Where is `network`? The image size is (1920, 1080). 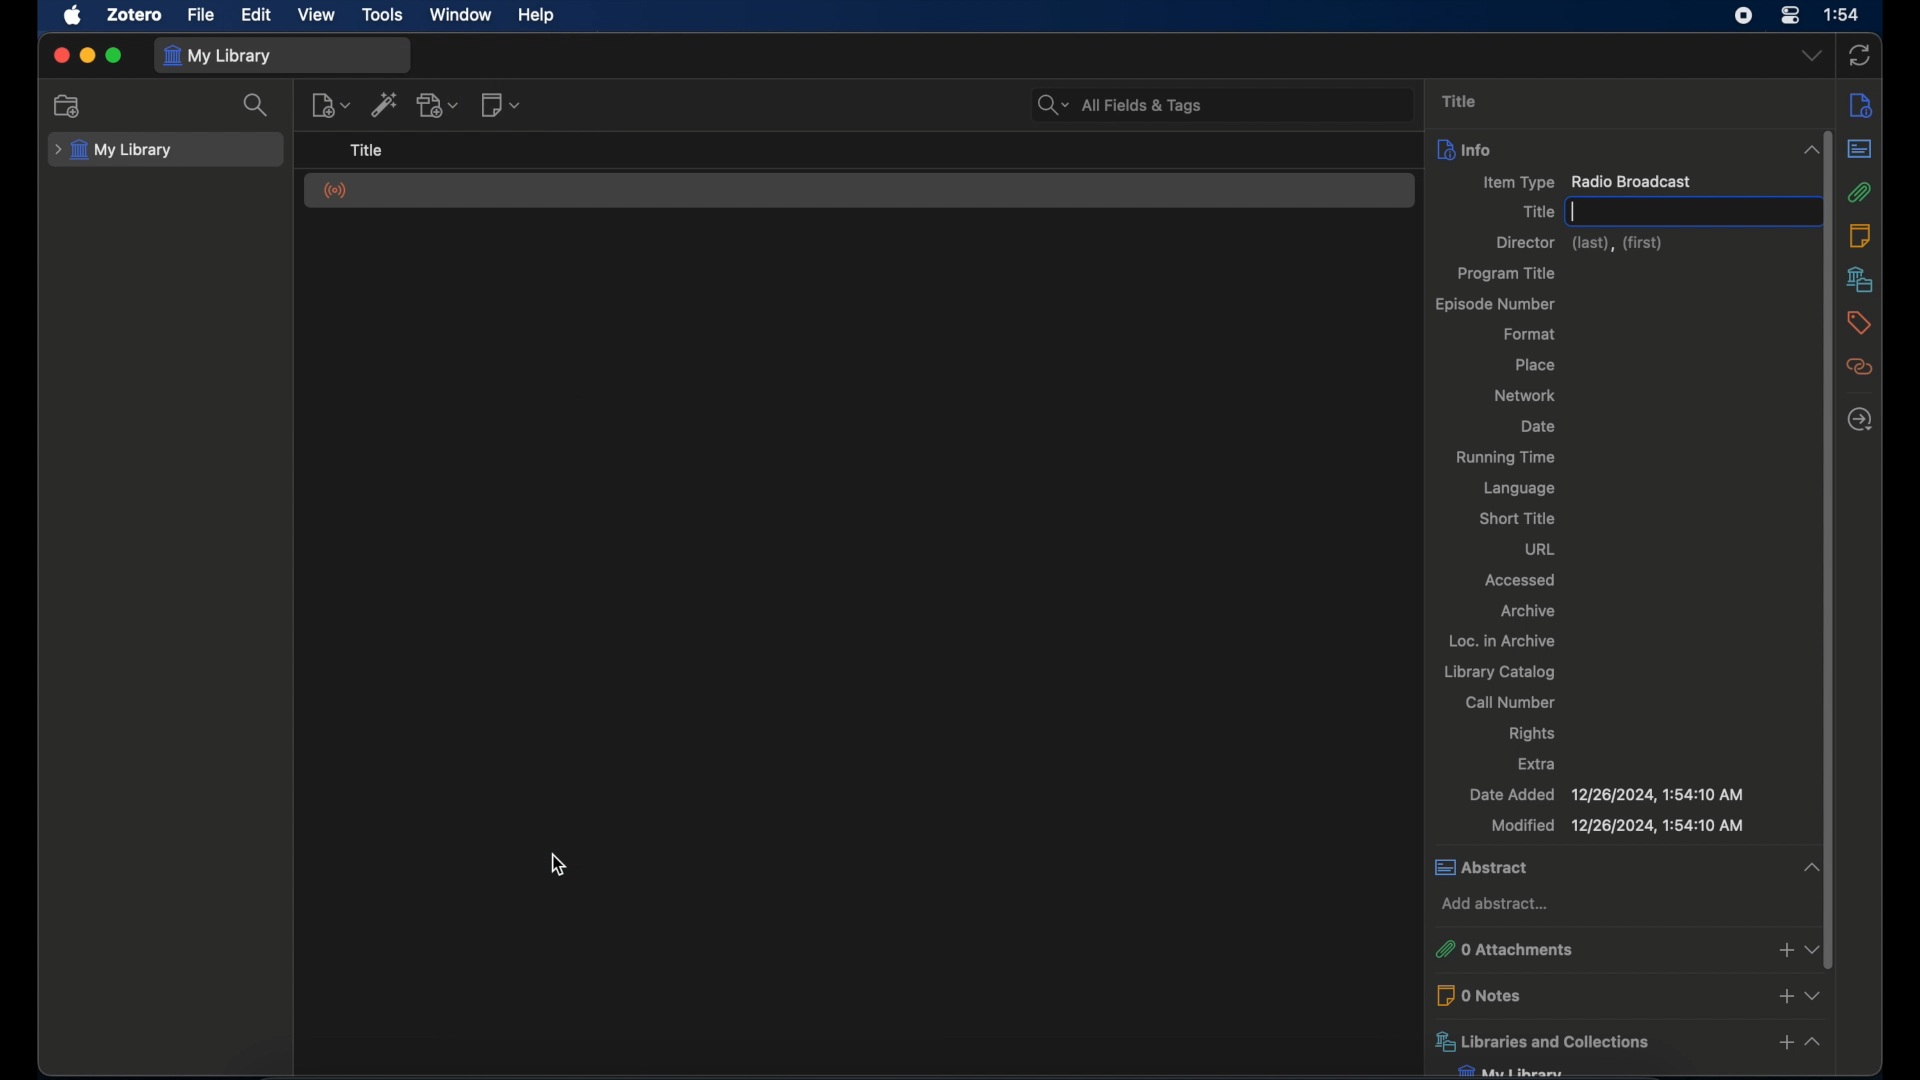
network is located at coordinates (1524, 394).